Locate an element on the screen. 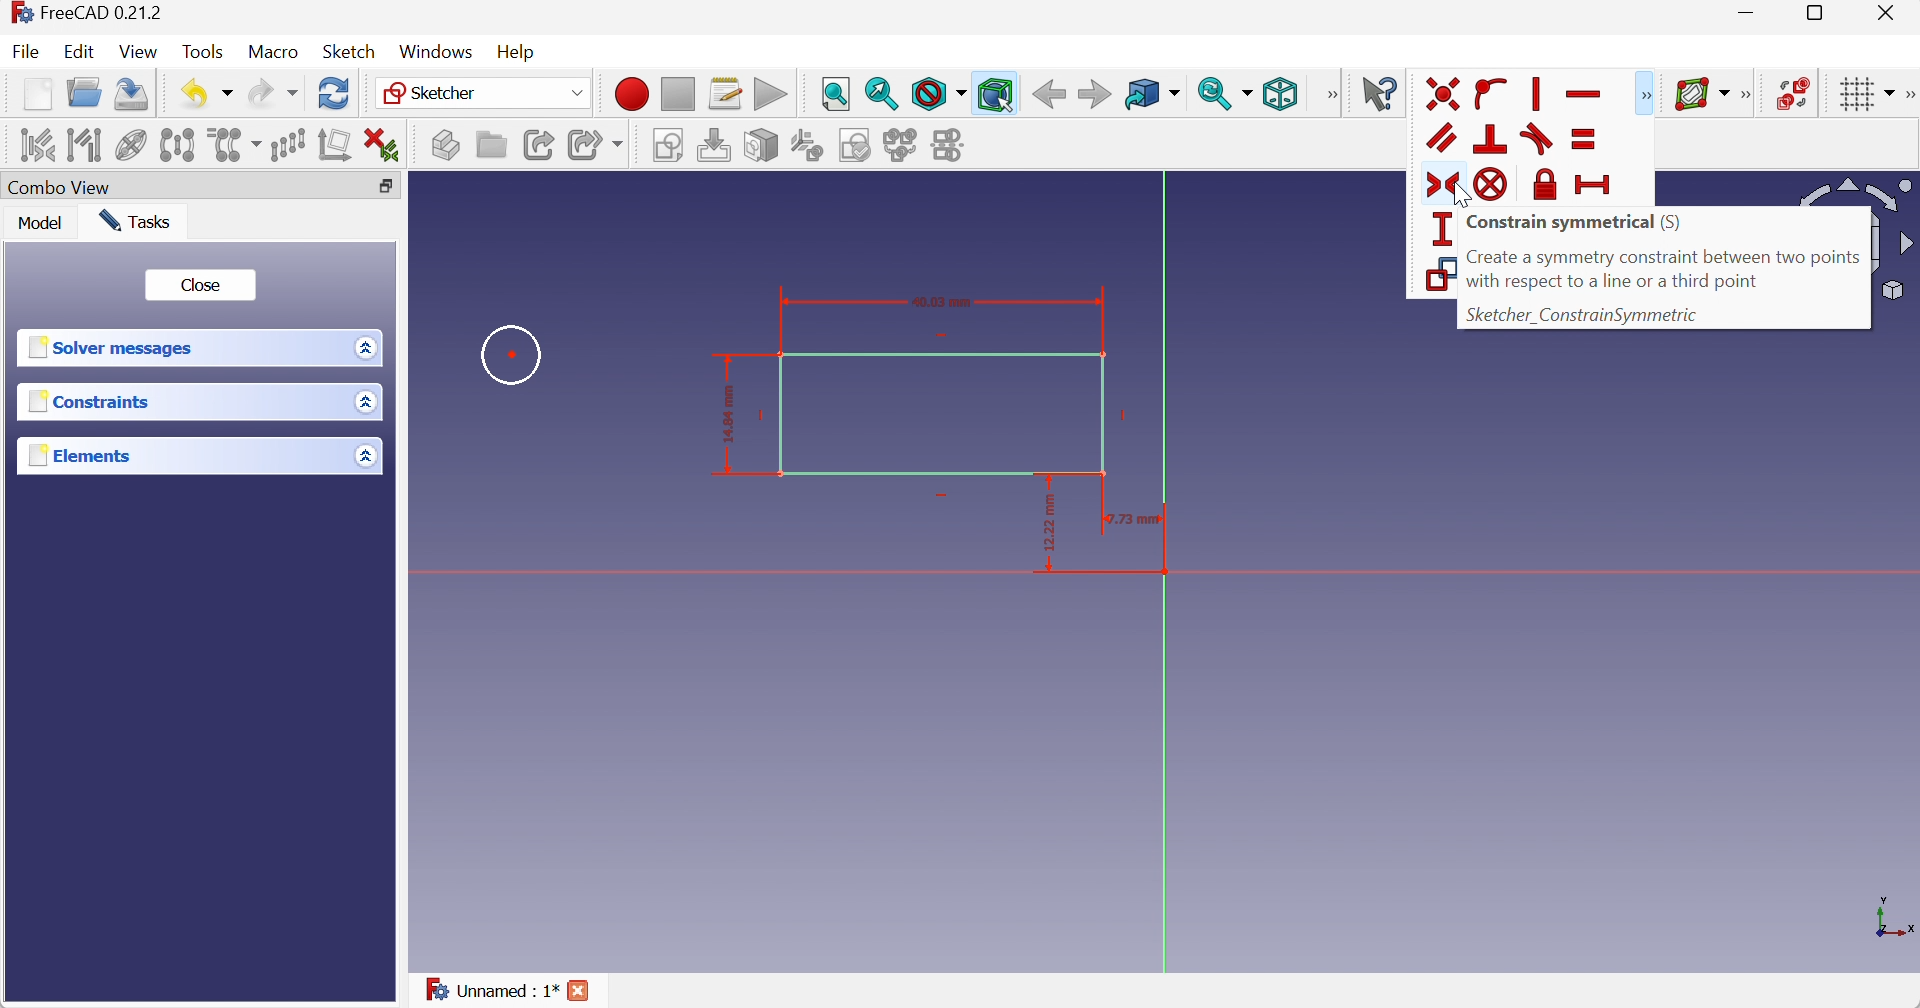 The image size is (1920, 1008). Model is located at coordinates (41, 221).